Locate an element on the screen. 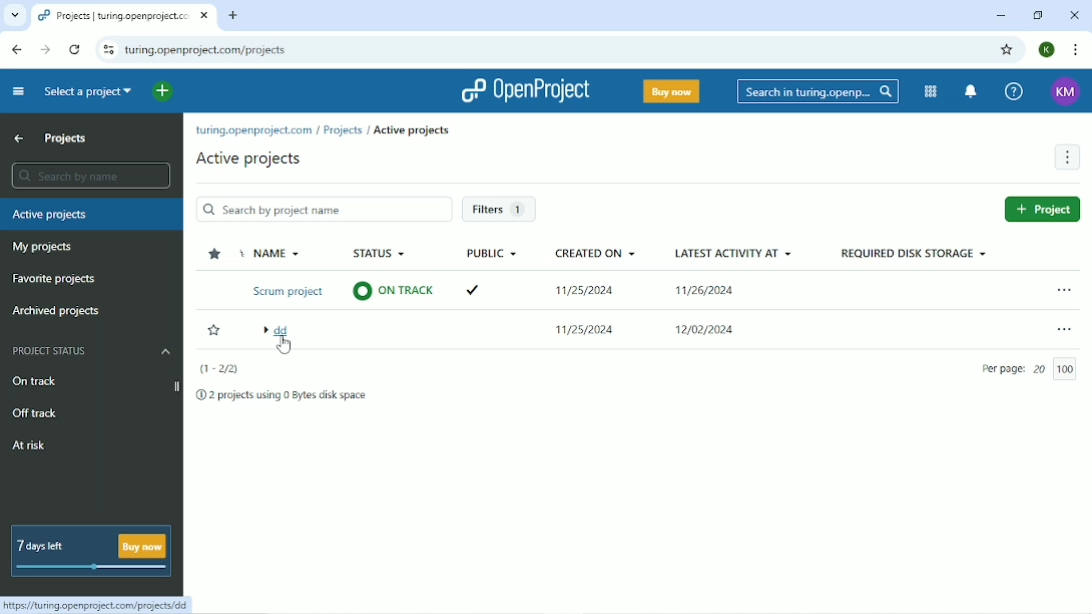  View site information is located at coordinates (107, 47).